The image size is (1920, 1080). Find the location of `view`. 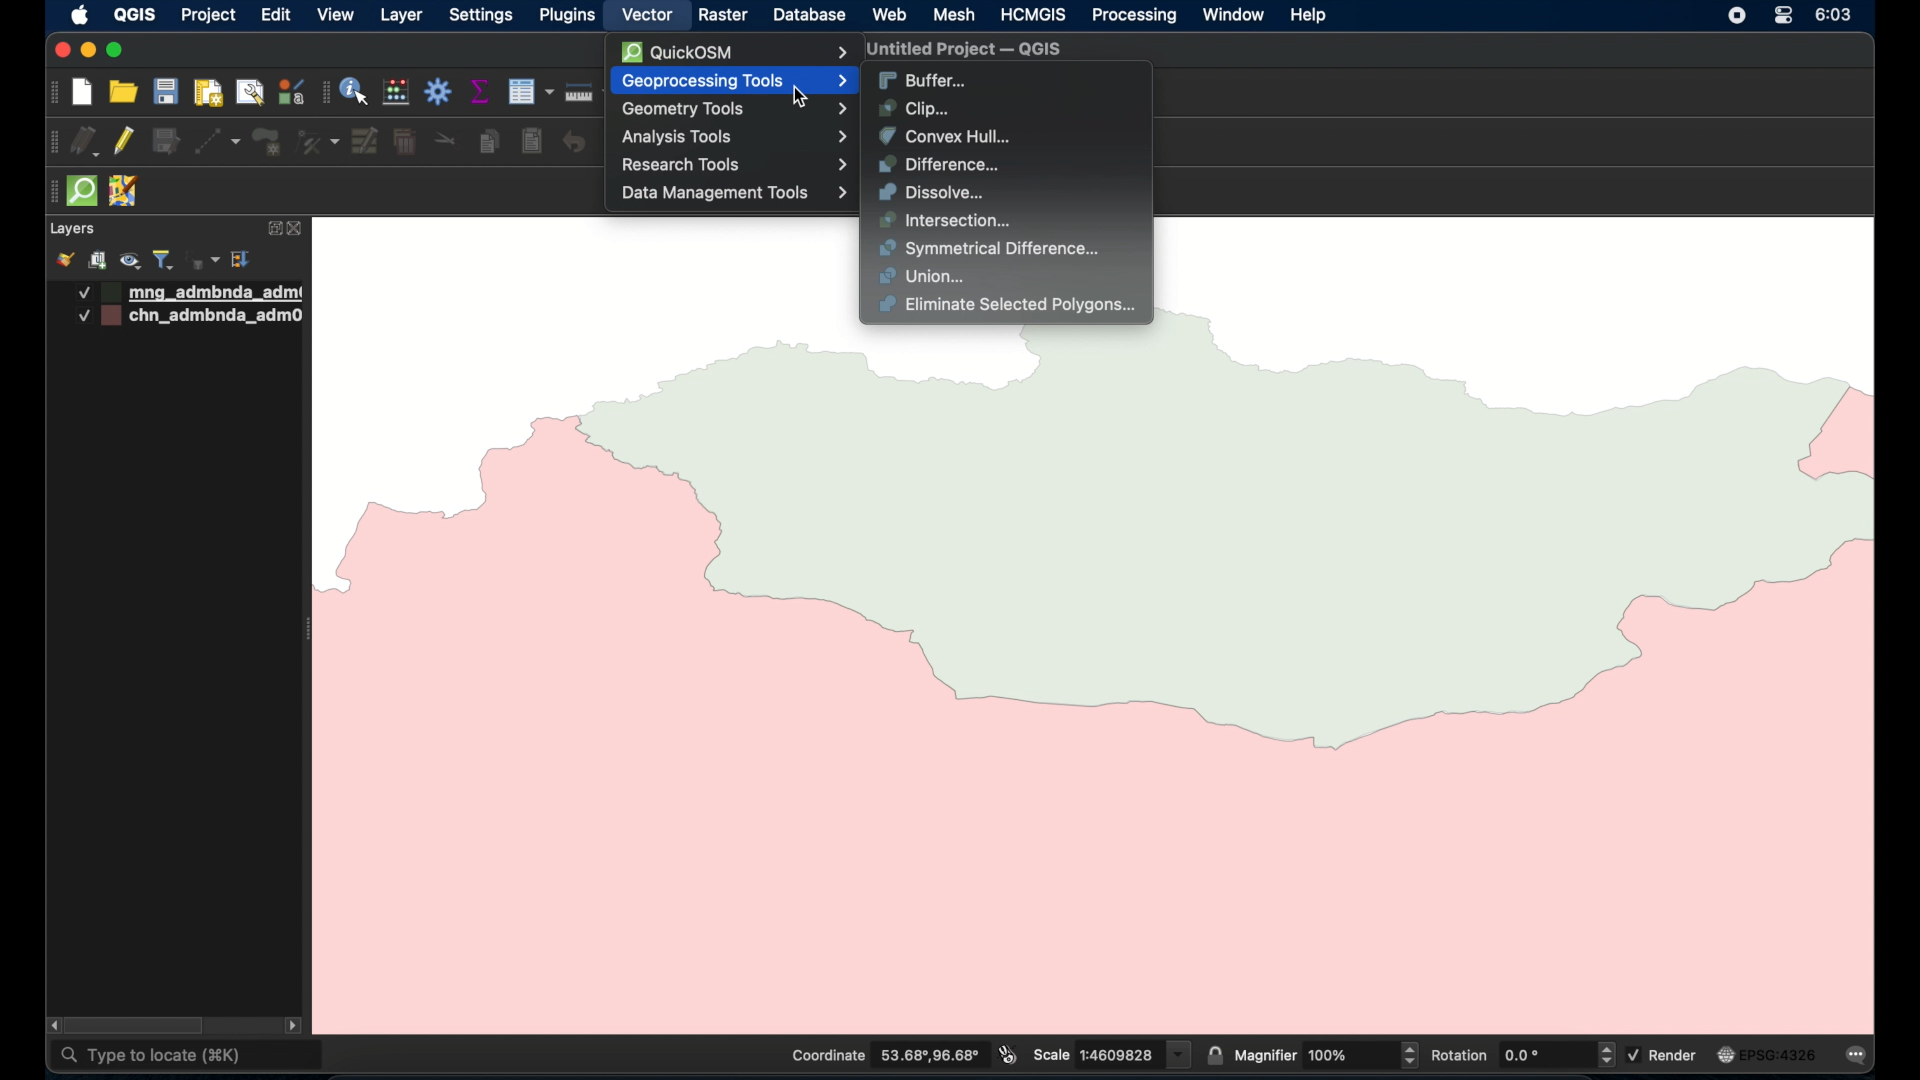

view is located at coordinates (336, 14).